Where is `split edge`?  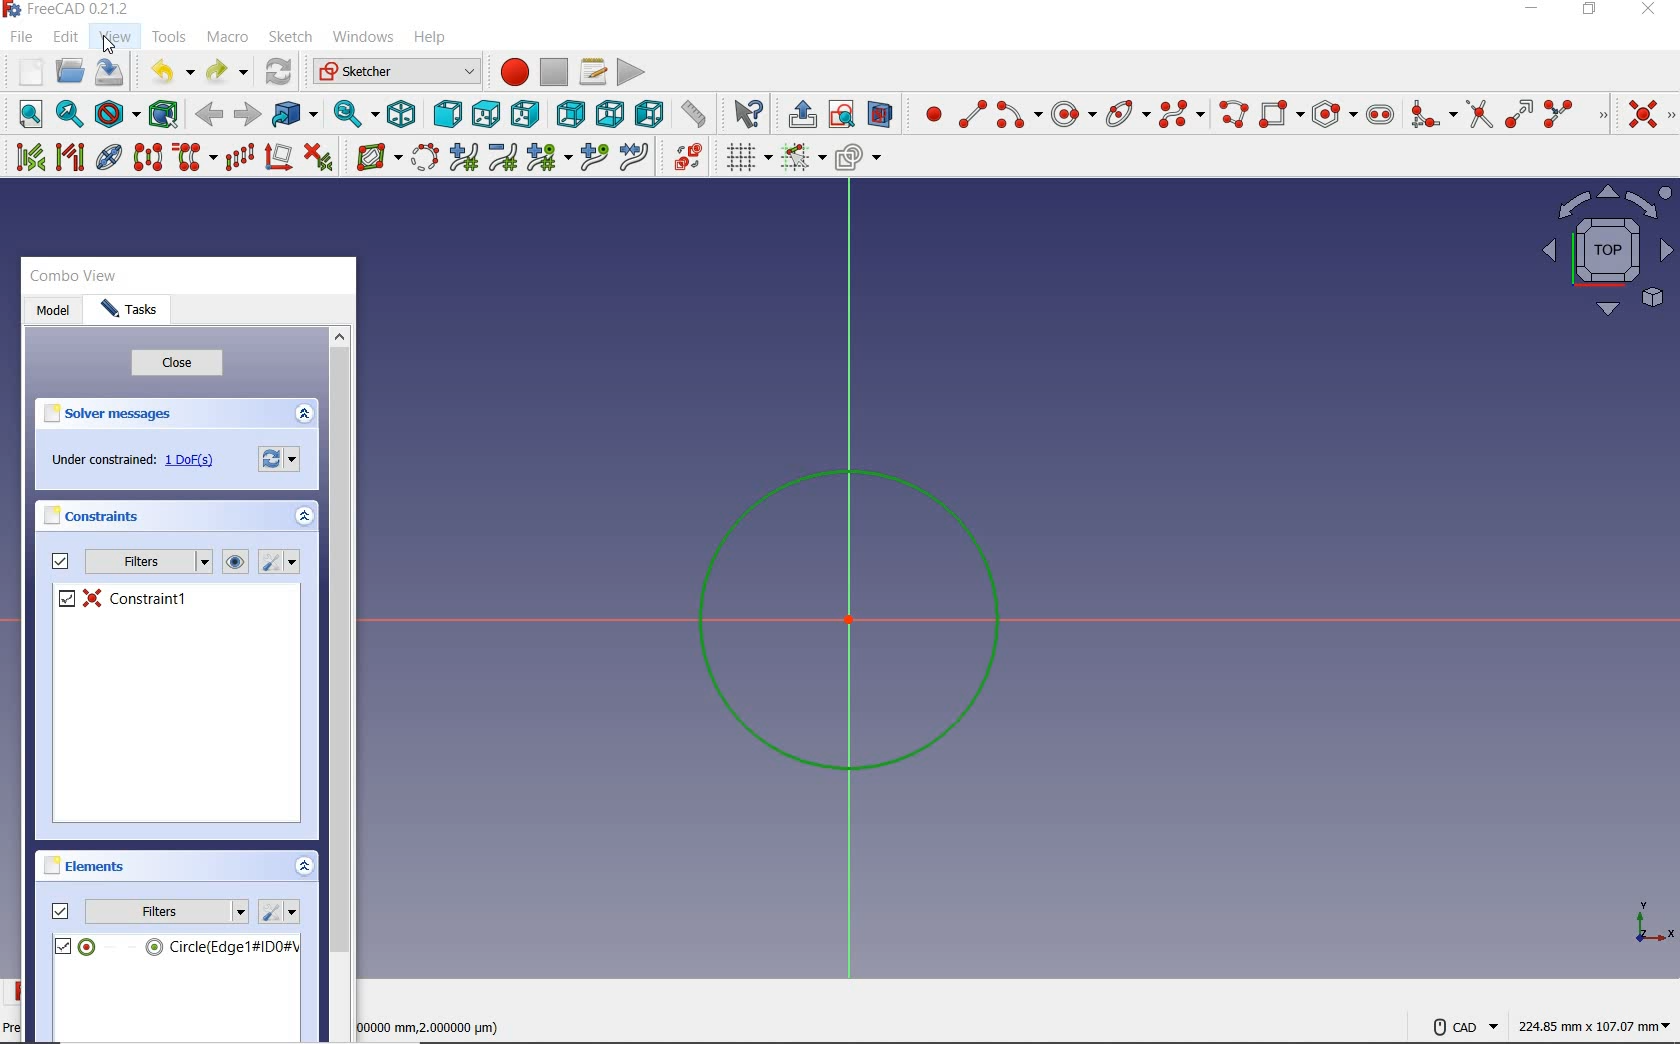 split edge is located at coordinates (1574, 114).